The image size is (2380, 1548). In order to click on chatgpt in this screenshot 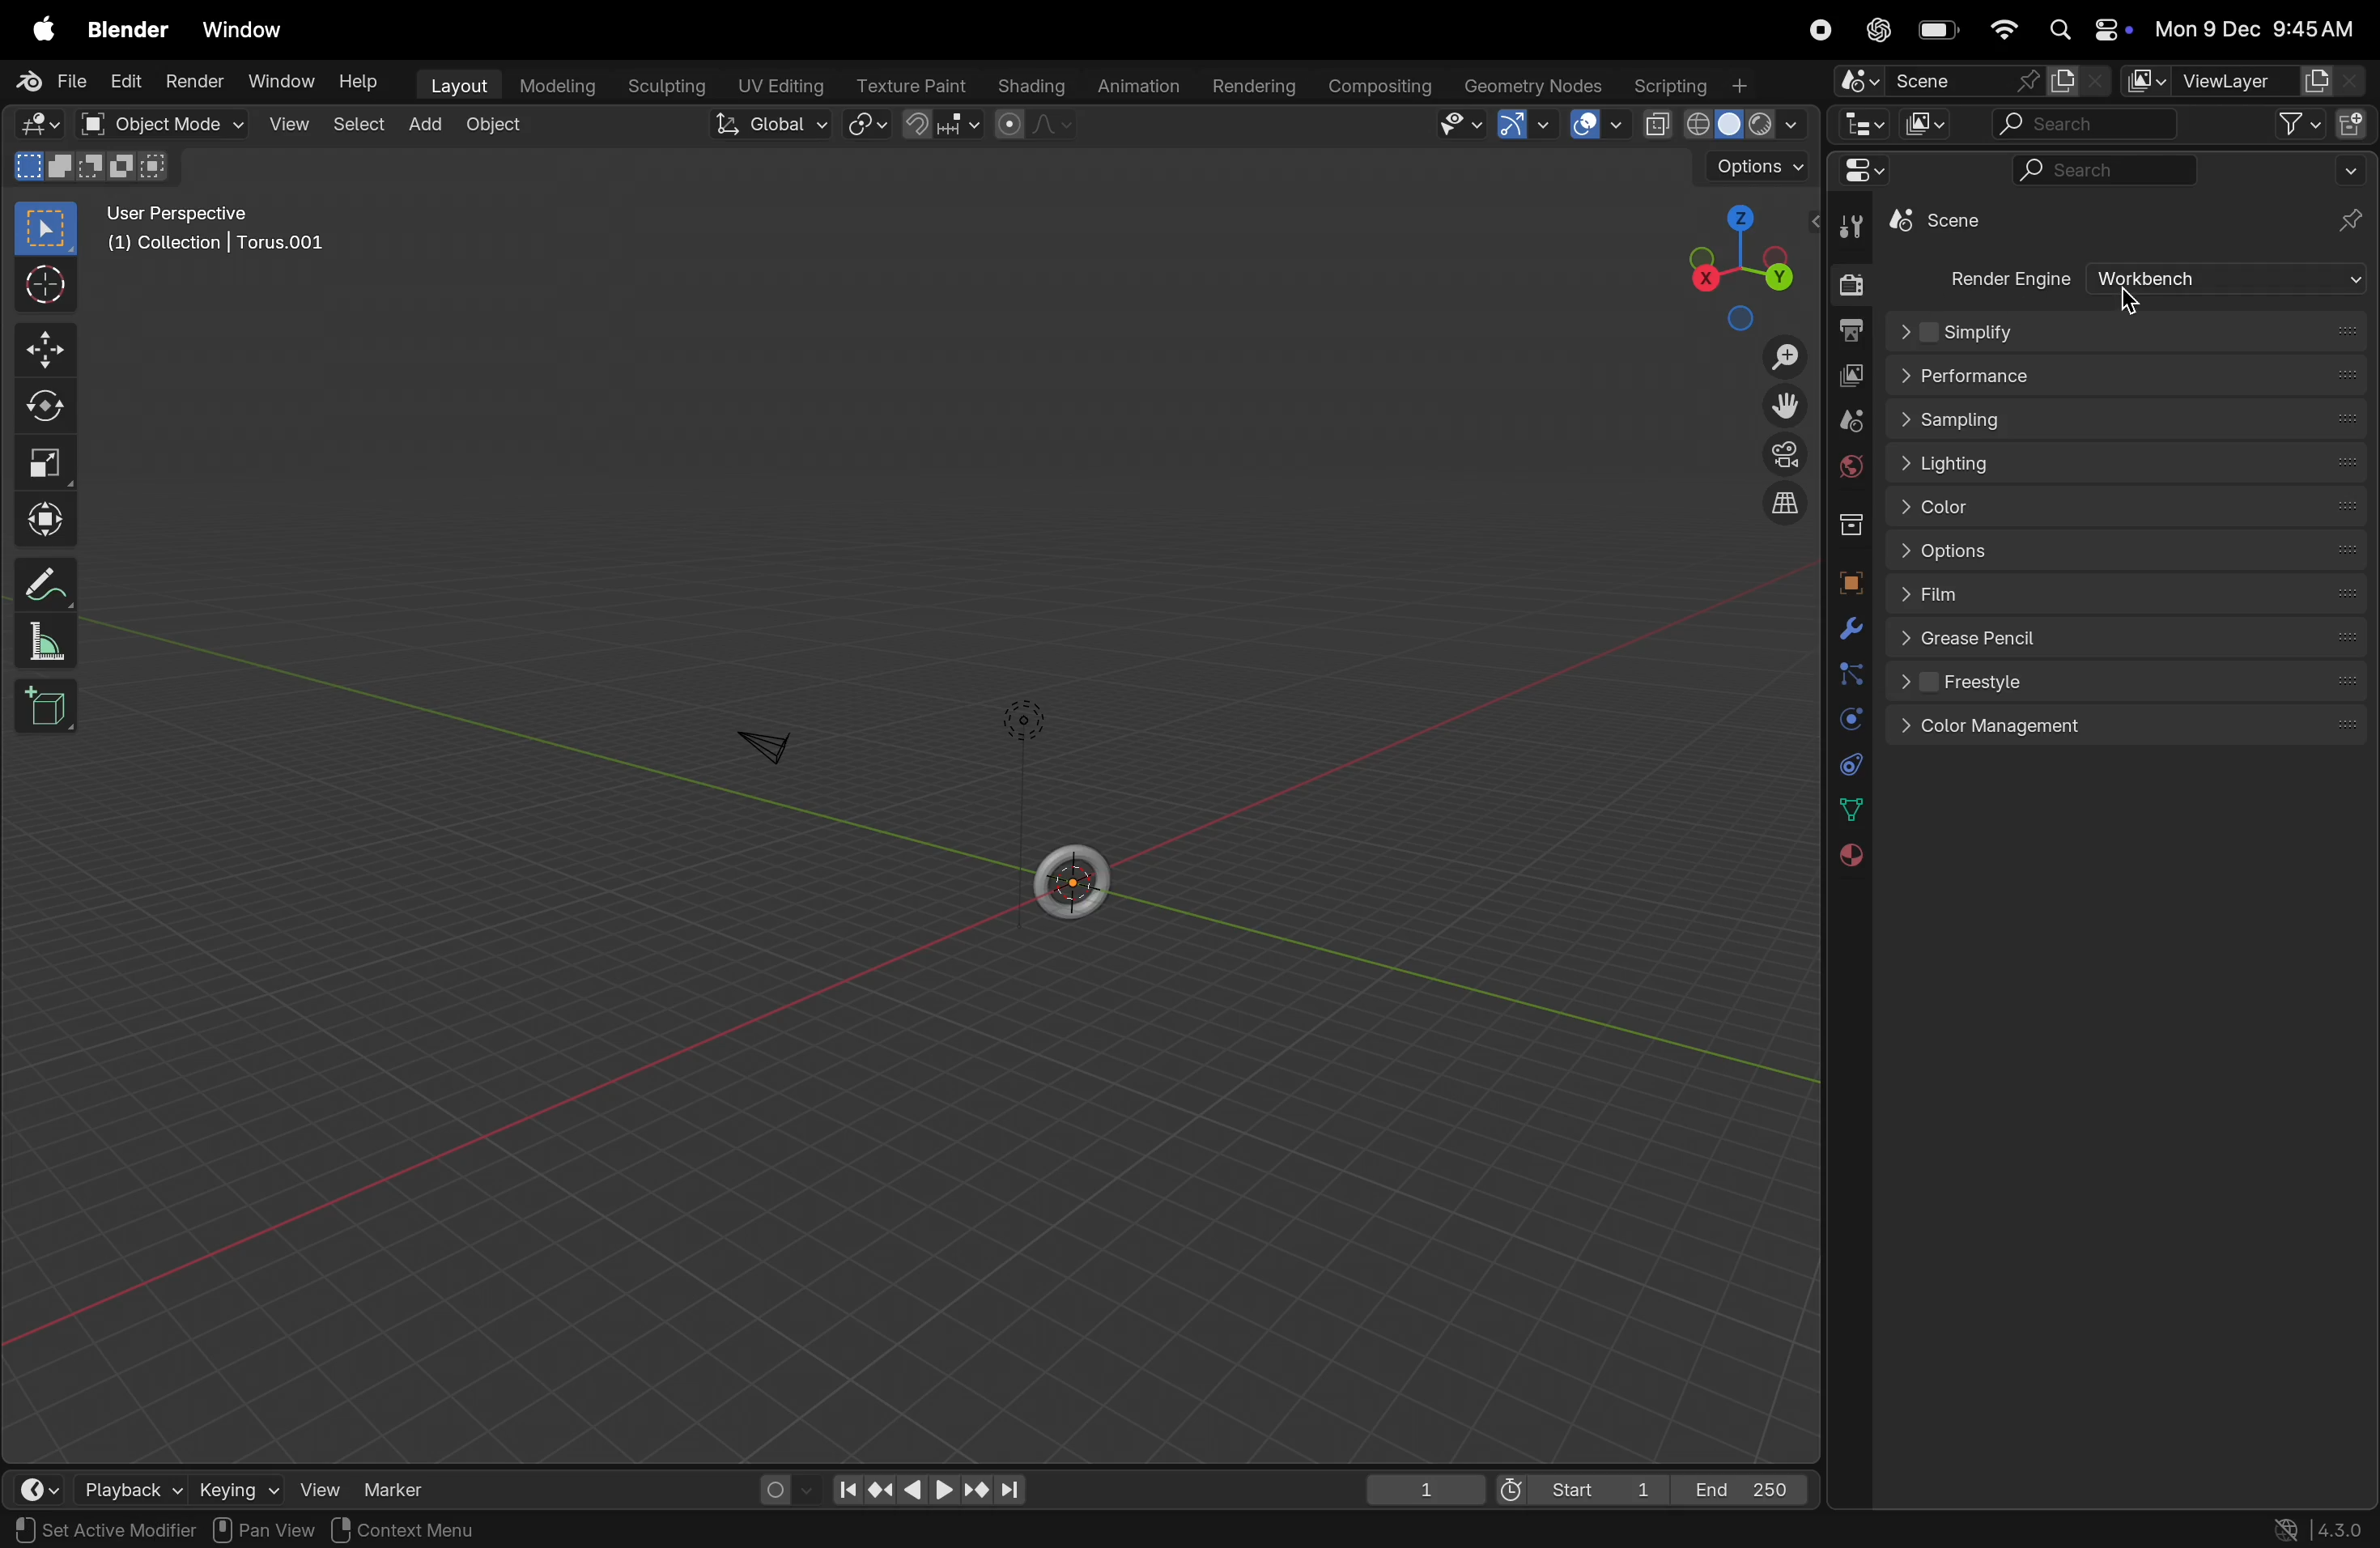, I will do `click(1876, 30)`.